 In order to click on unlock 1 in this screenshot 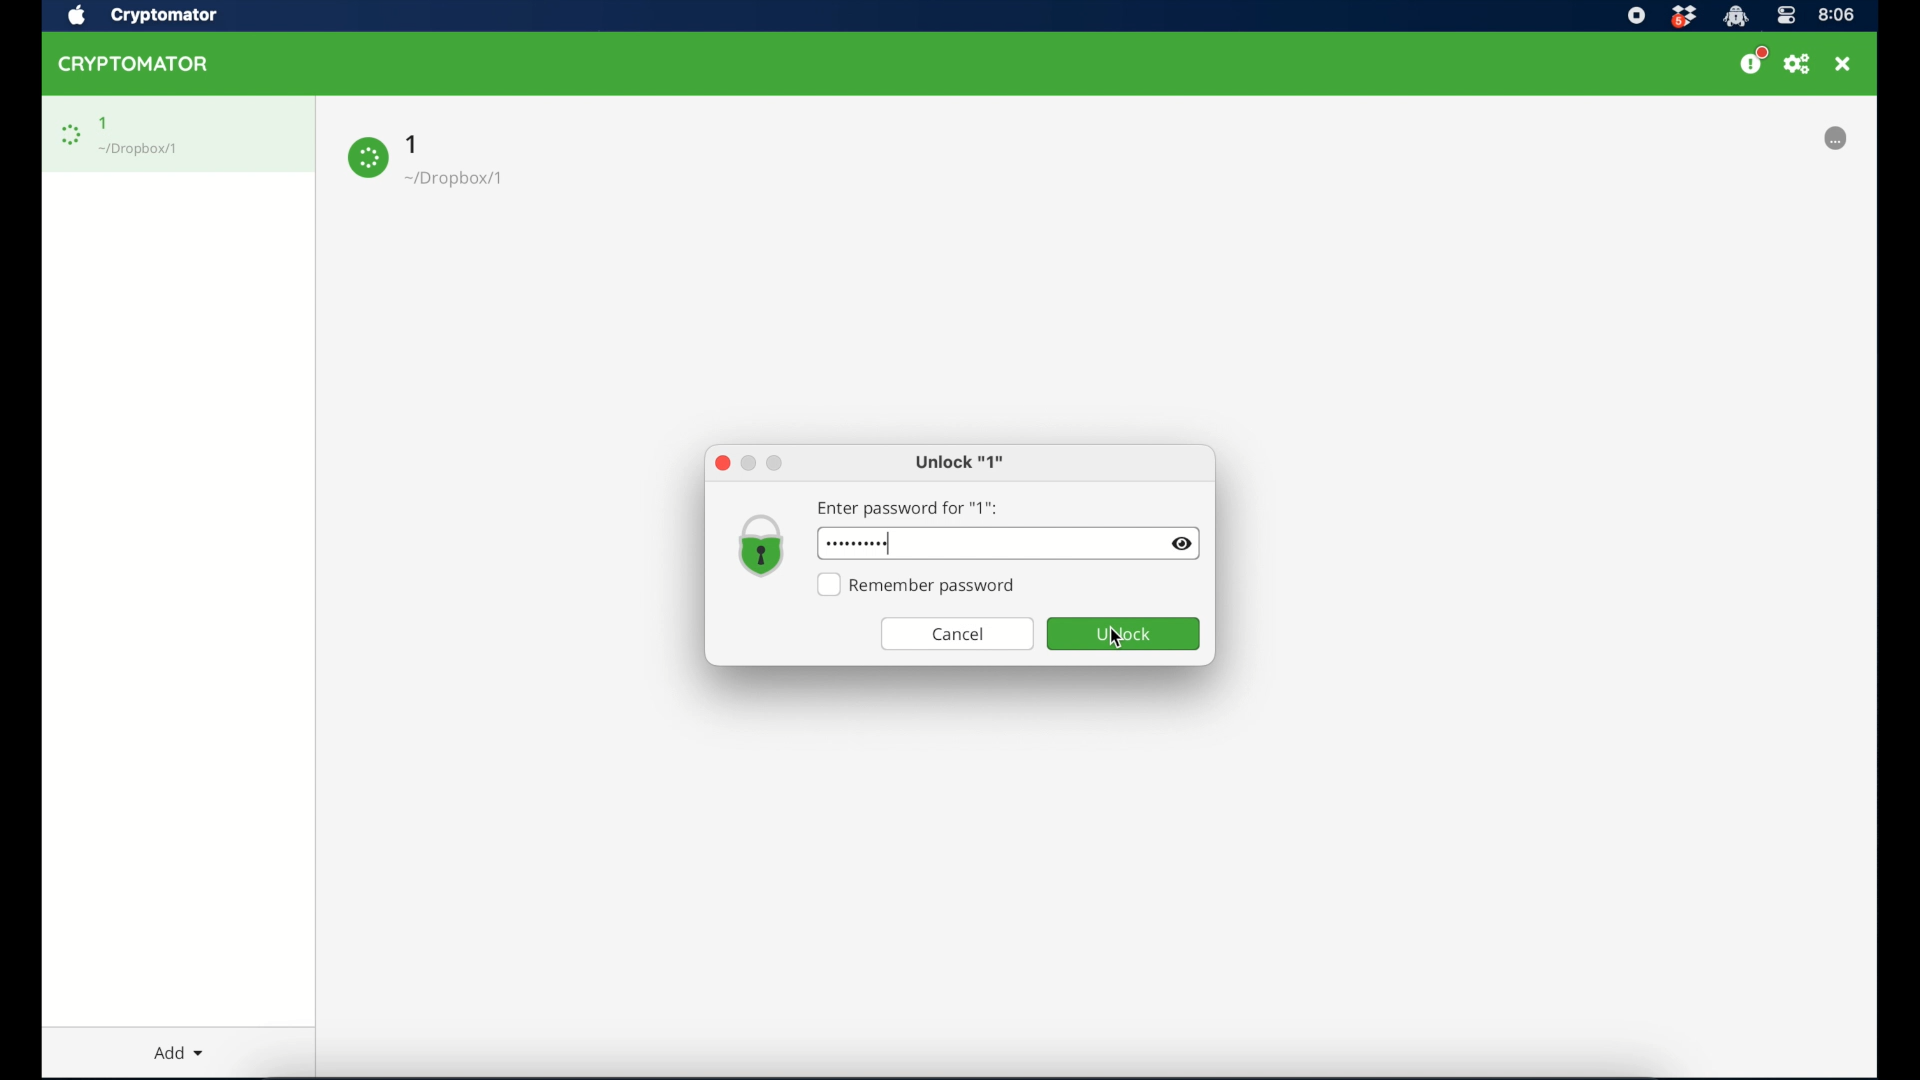, I will do `click(960, 463)`.